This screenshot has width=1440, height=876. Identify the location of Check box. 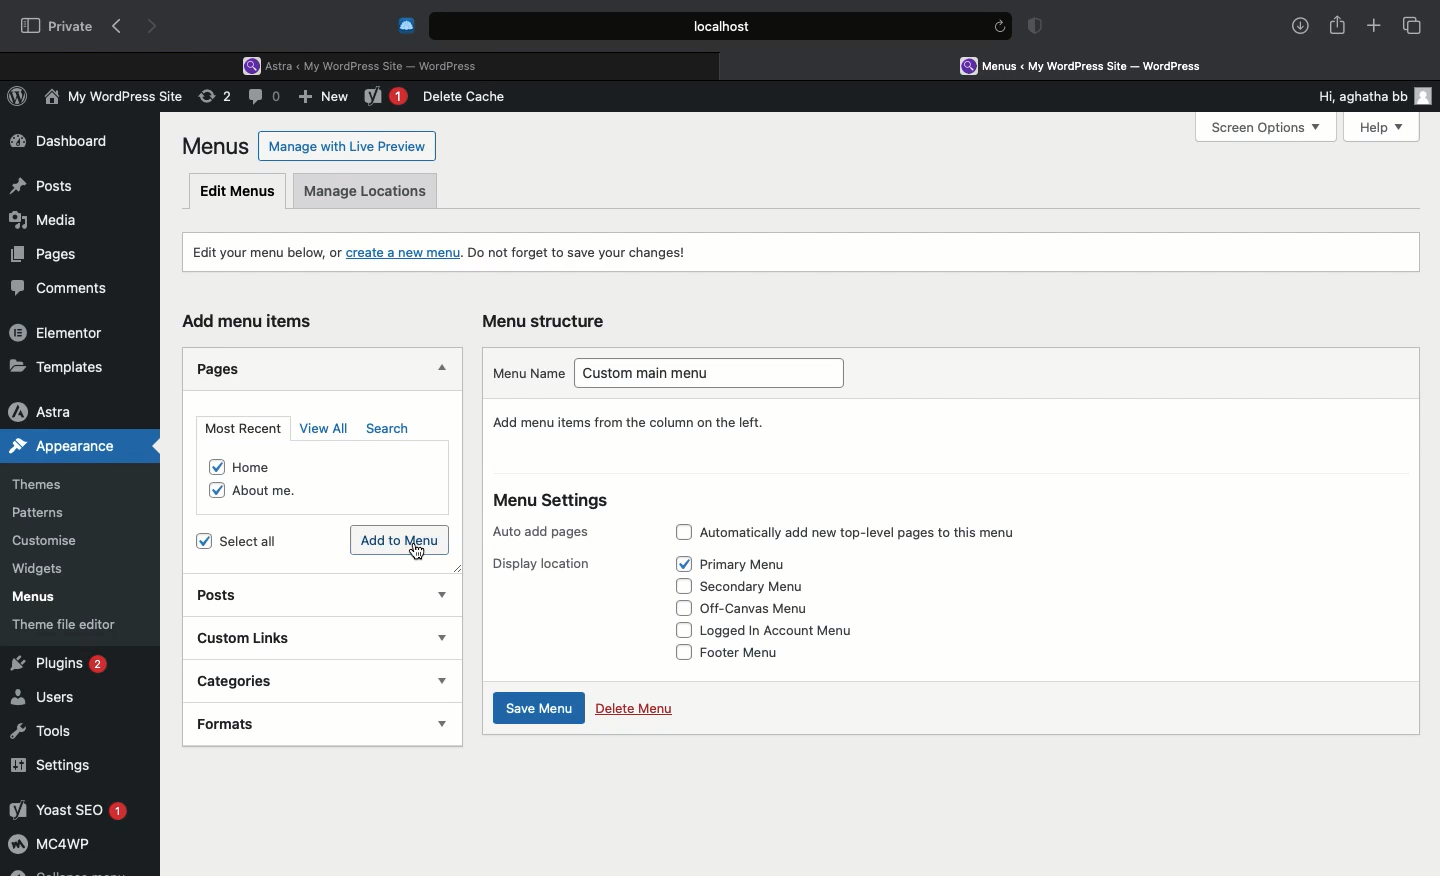
(675, 629).